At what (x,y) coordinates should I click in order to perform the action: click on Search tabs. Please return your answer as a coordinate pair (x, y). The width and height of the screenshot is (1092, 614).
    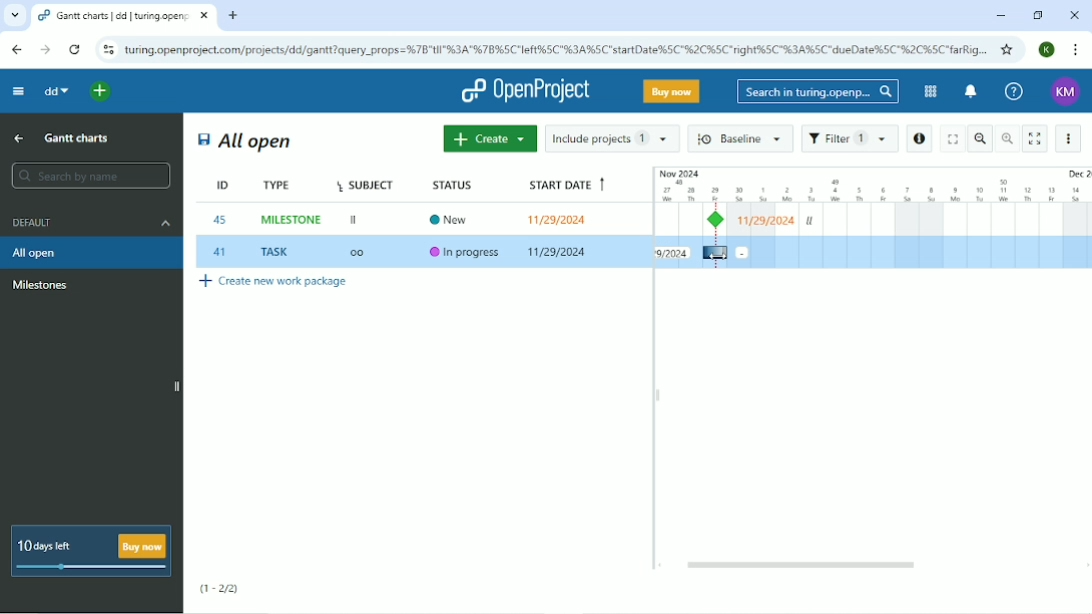
    Looking at the image, I should click on (15, 15).